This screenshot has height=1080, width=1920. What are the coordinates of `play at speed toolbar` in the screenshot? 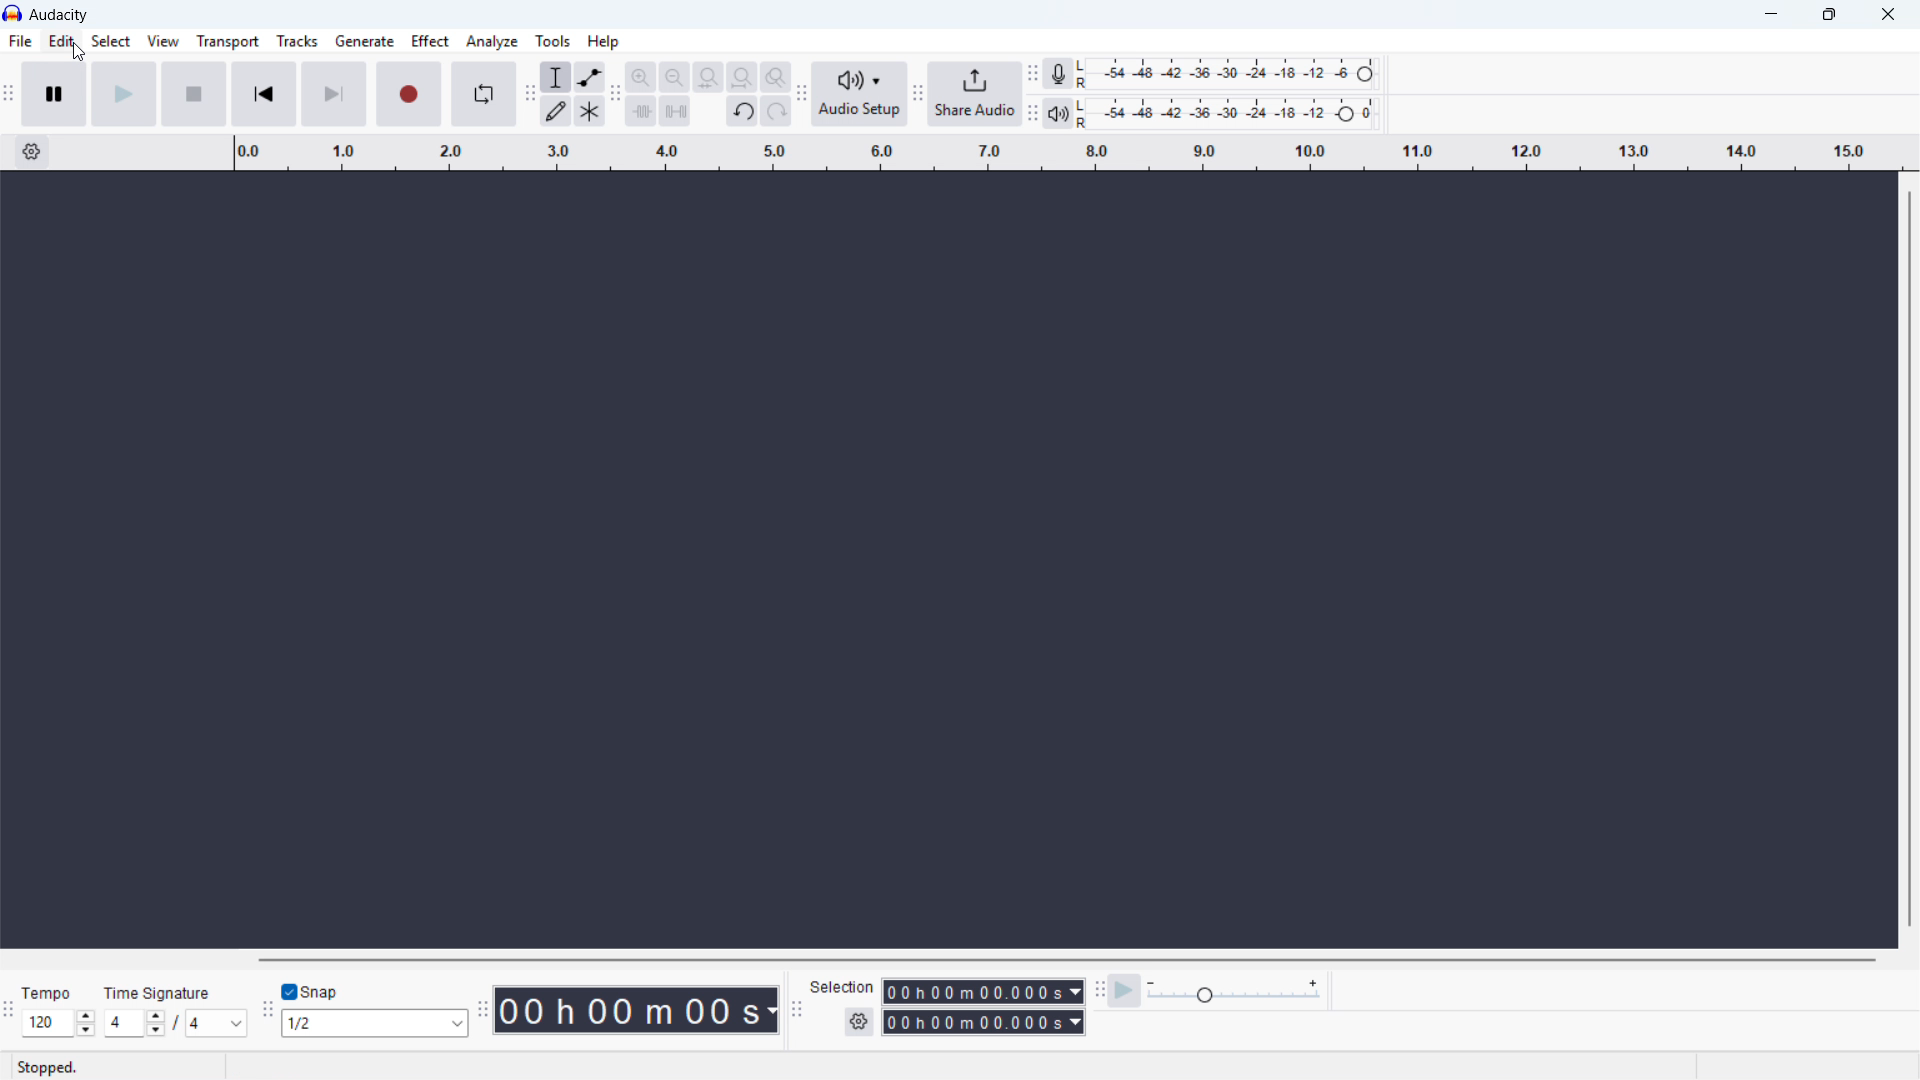 It's located at (1098, 991).